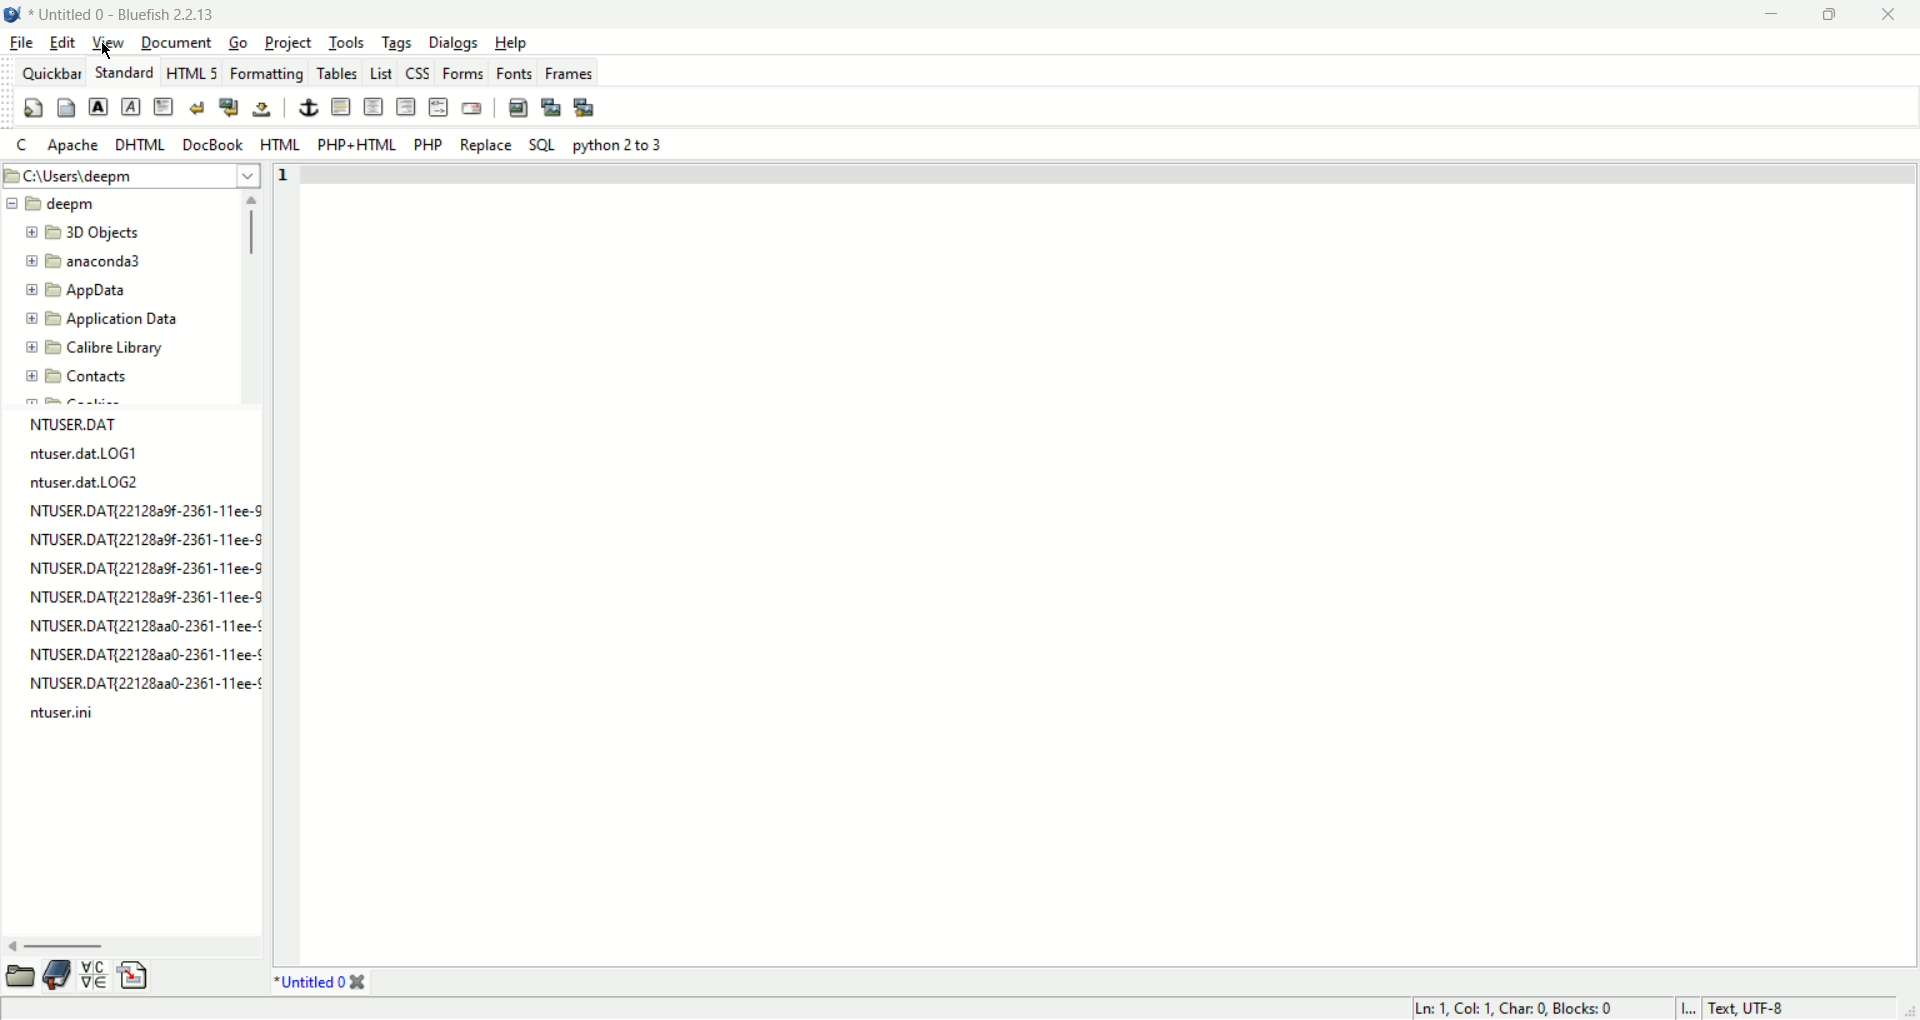 Image resolution: width=1920 pixels, height=1020 pixels. I want to click on paragraph, so click(163, 106).